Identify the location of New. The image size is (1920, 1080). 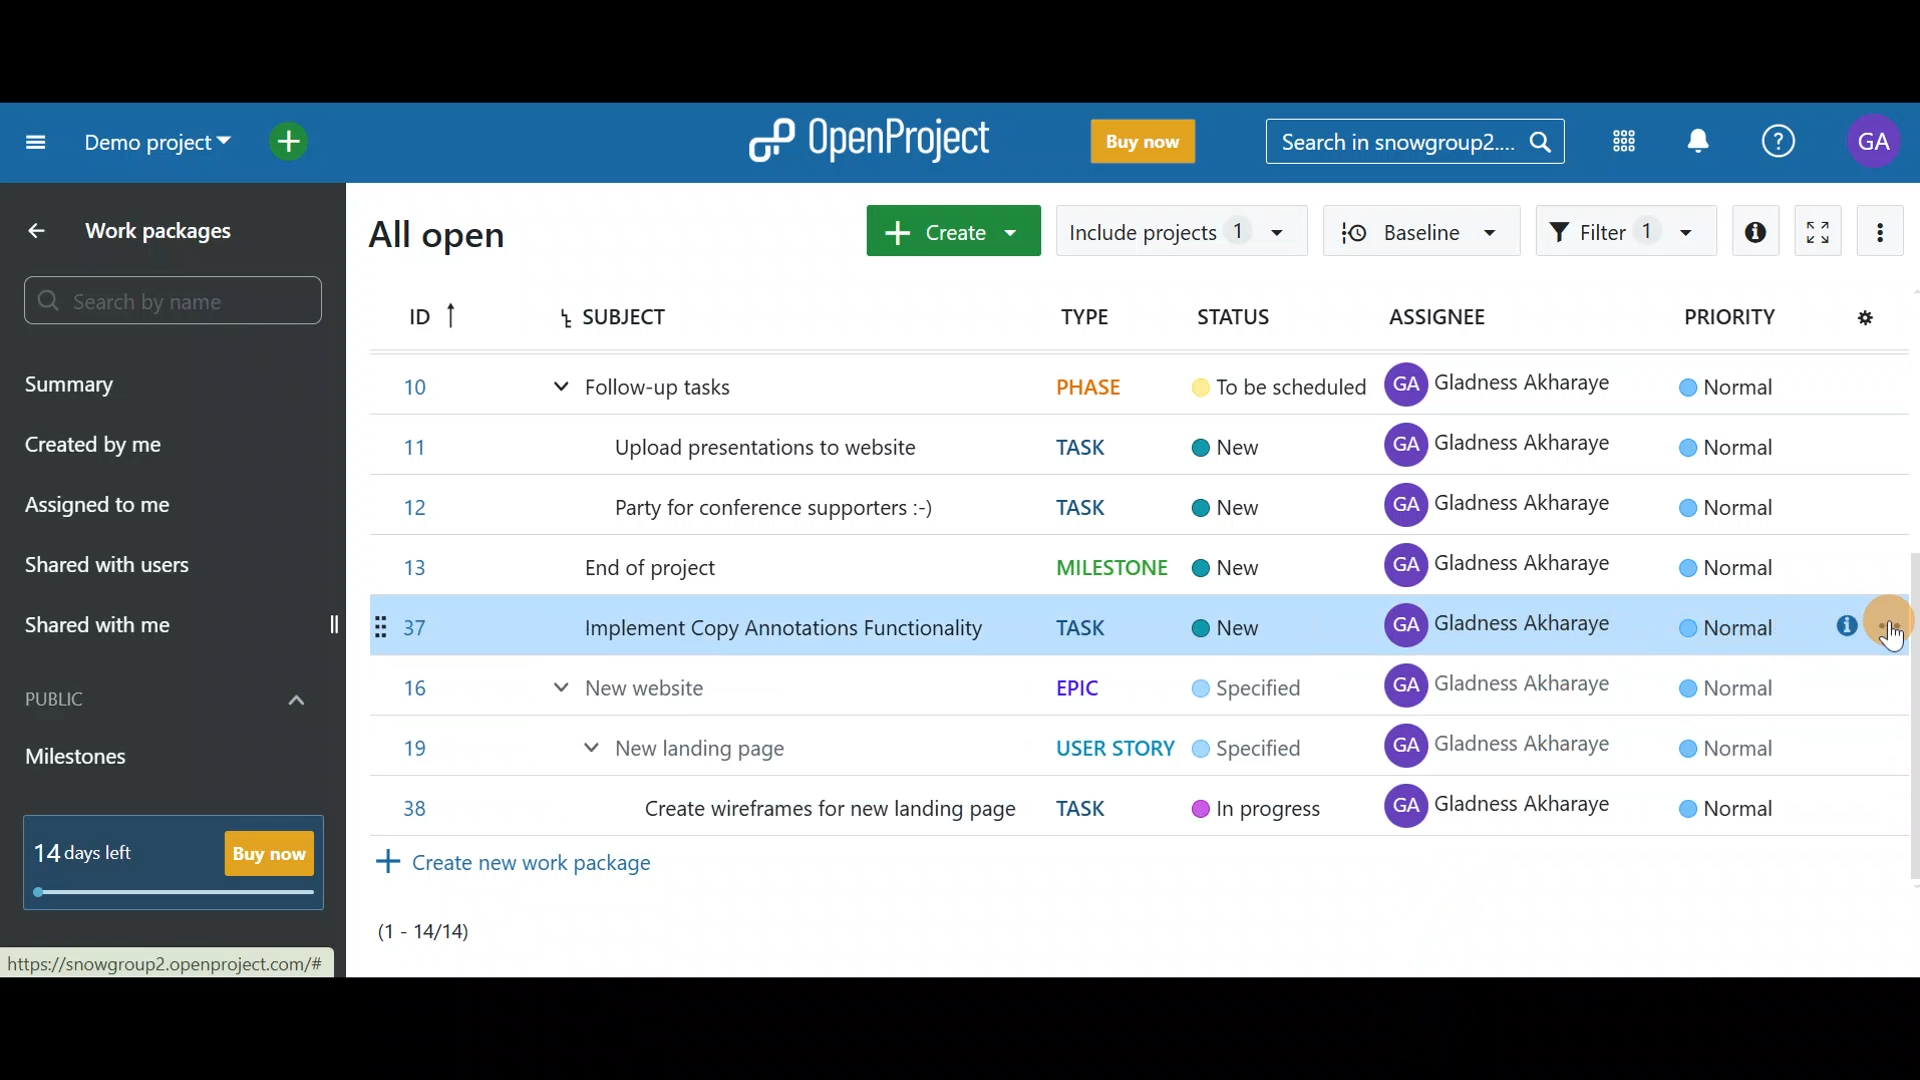
(1236, 449).